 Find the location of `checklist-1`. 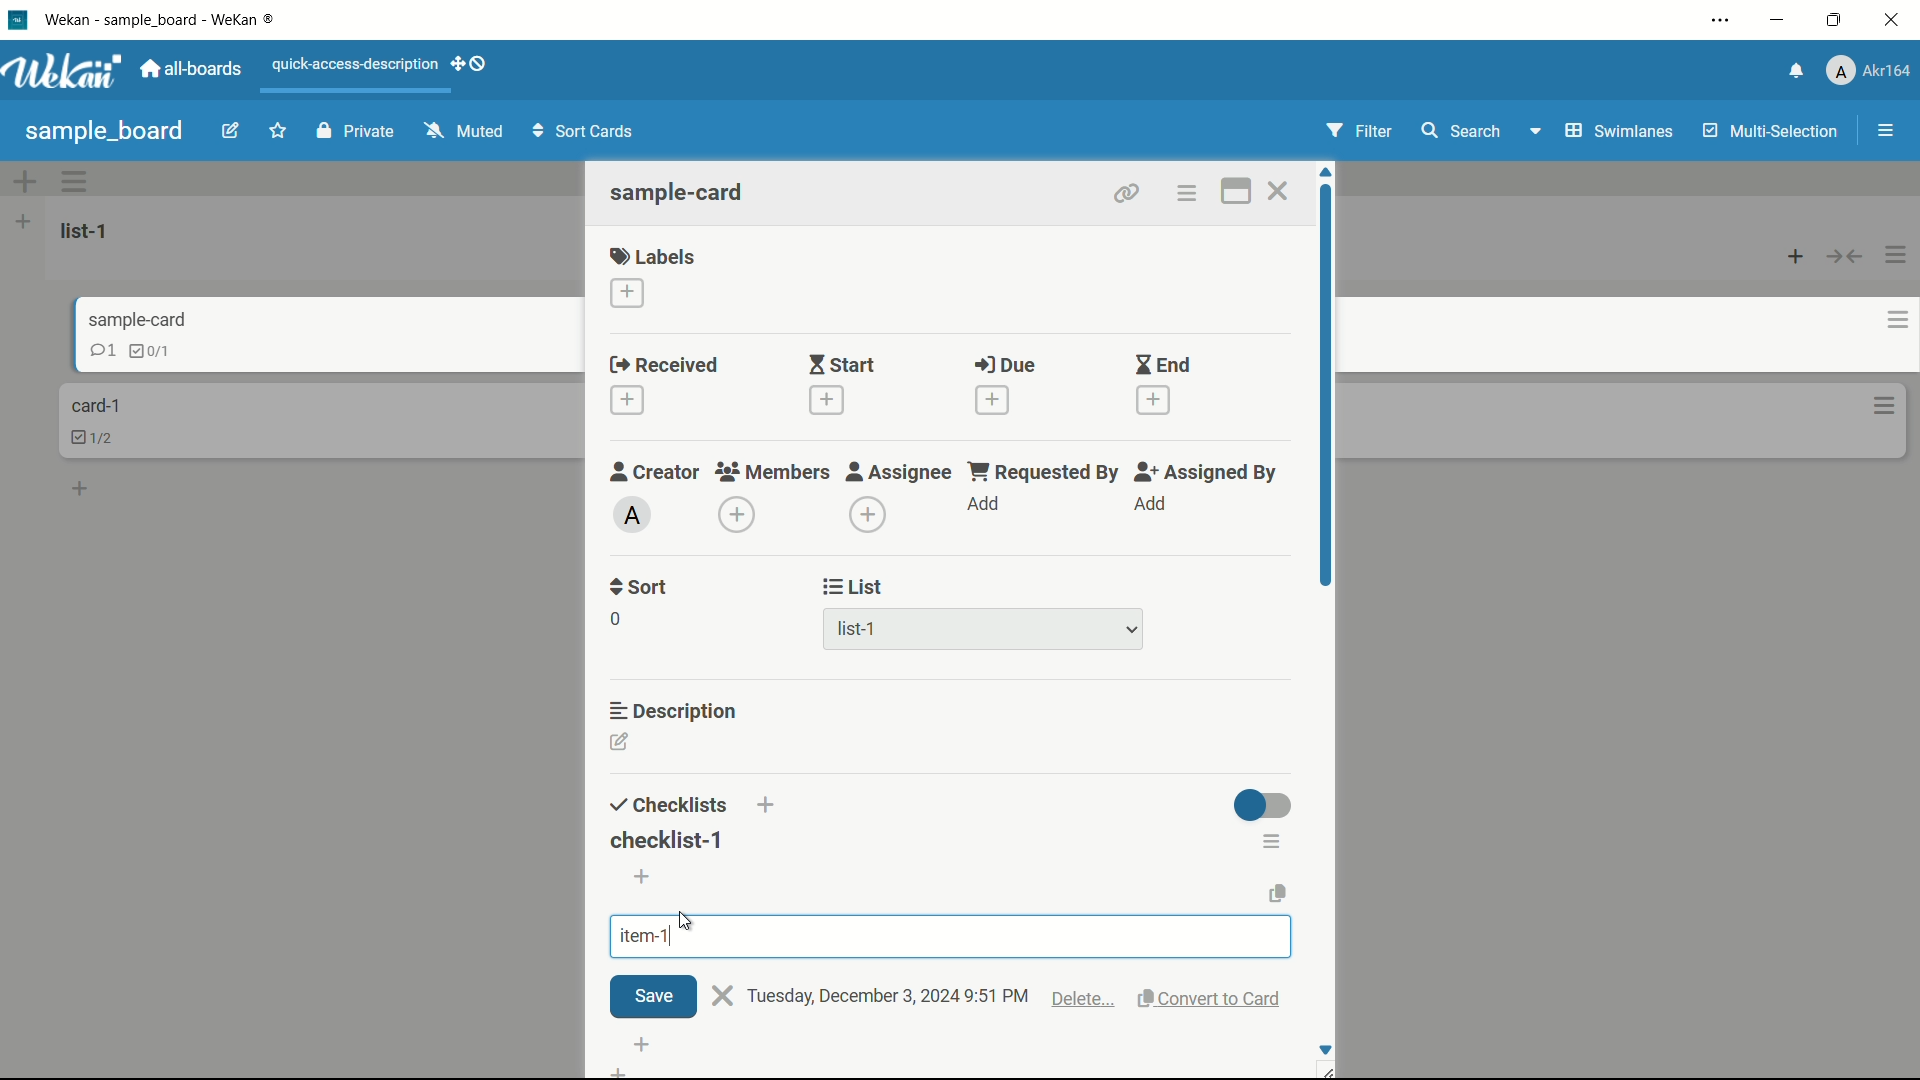

checklist-1 is located at coordinates (667, 840).